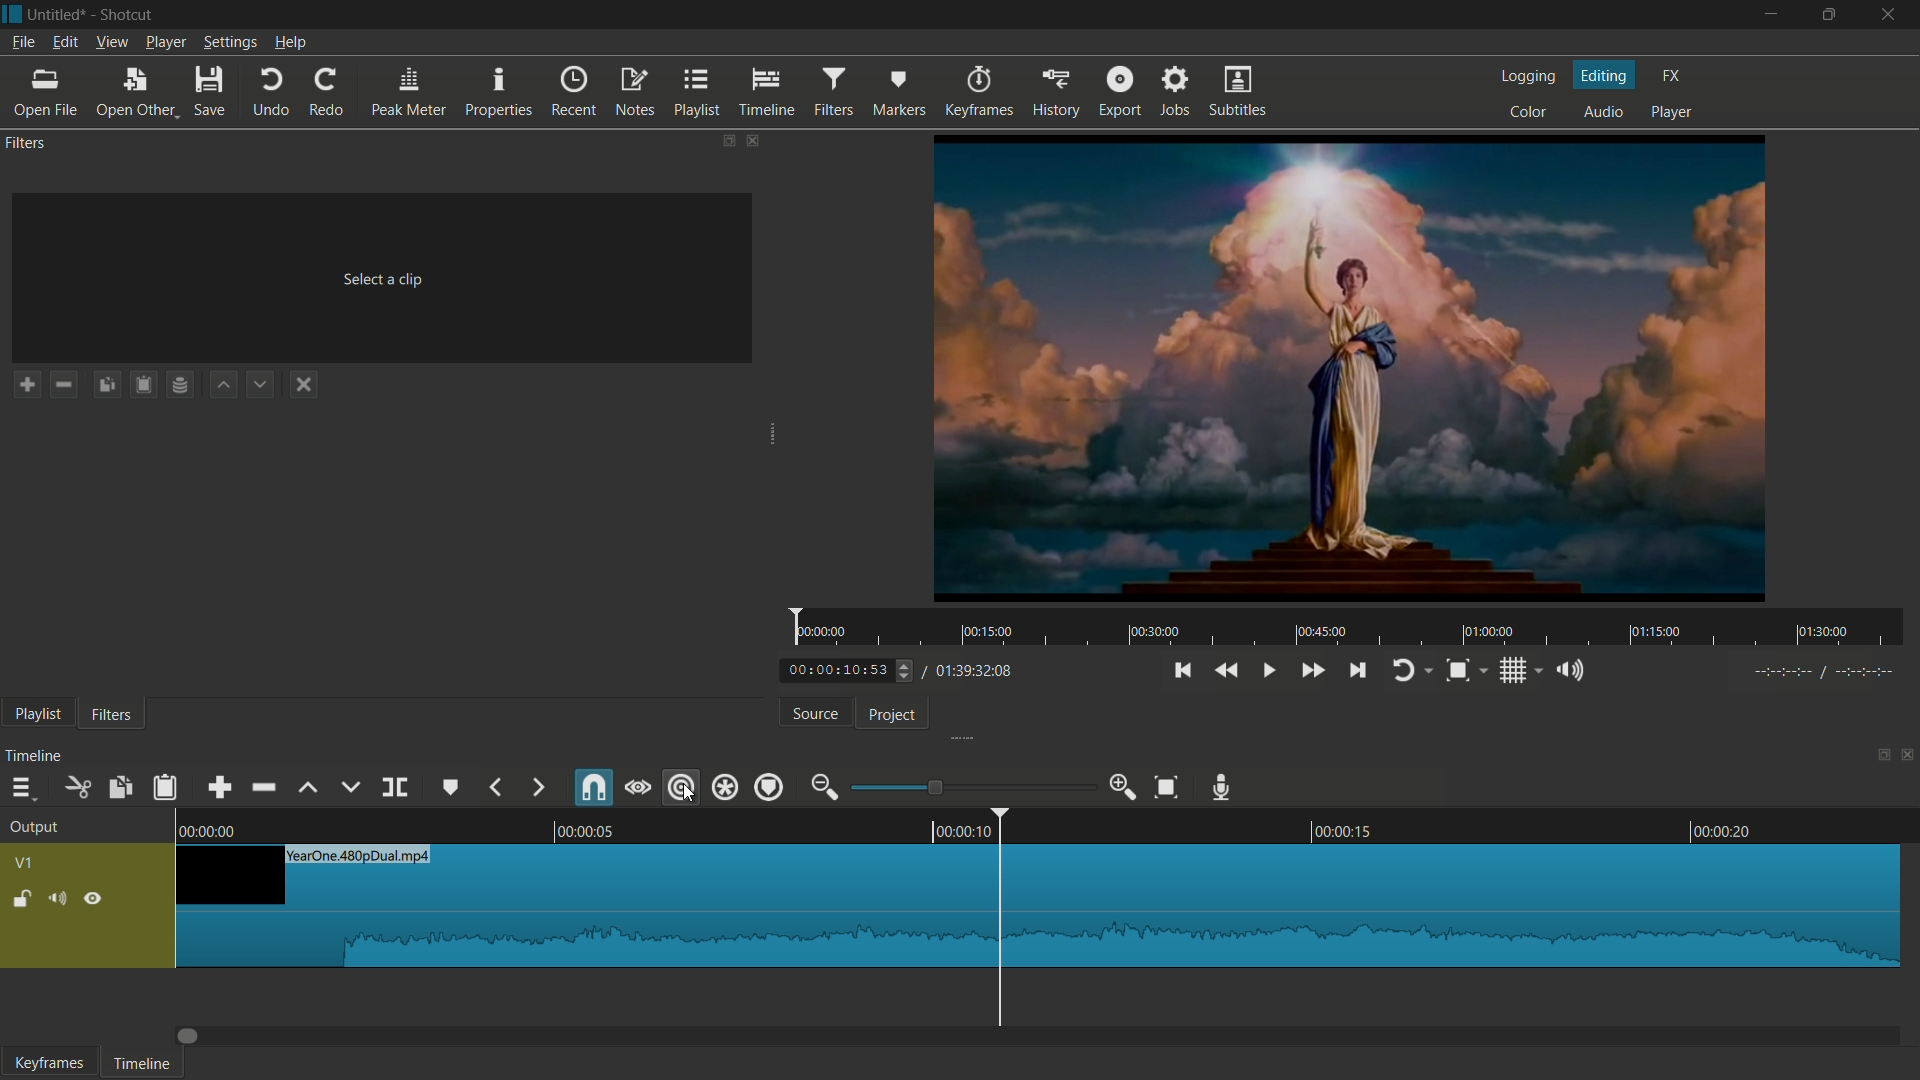 The height and width of the screenshot is (1080, 1920). What do you see at coordinates (164, 43) in the screenshot?
I see `player menu` at bounding box center [164, 43].